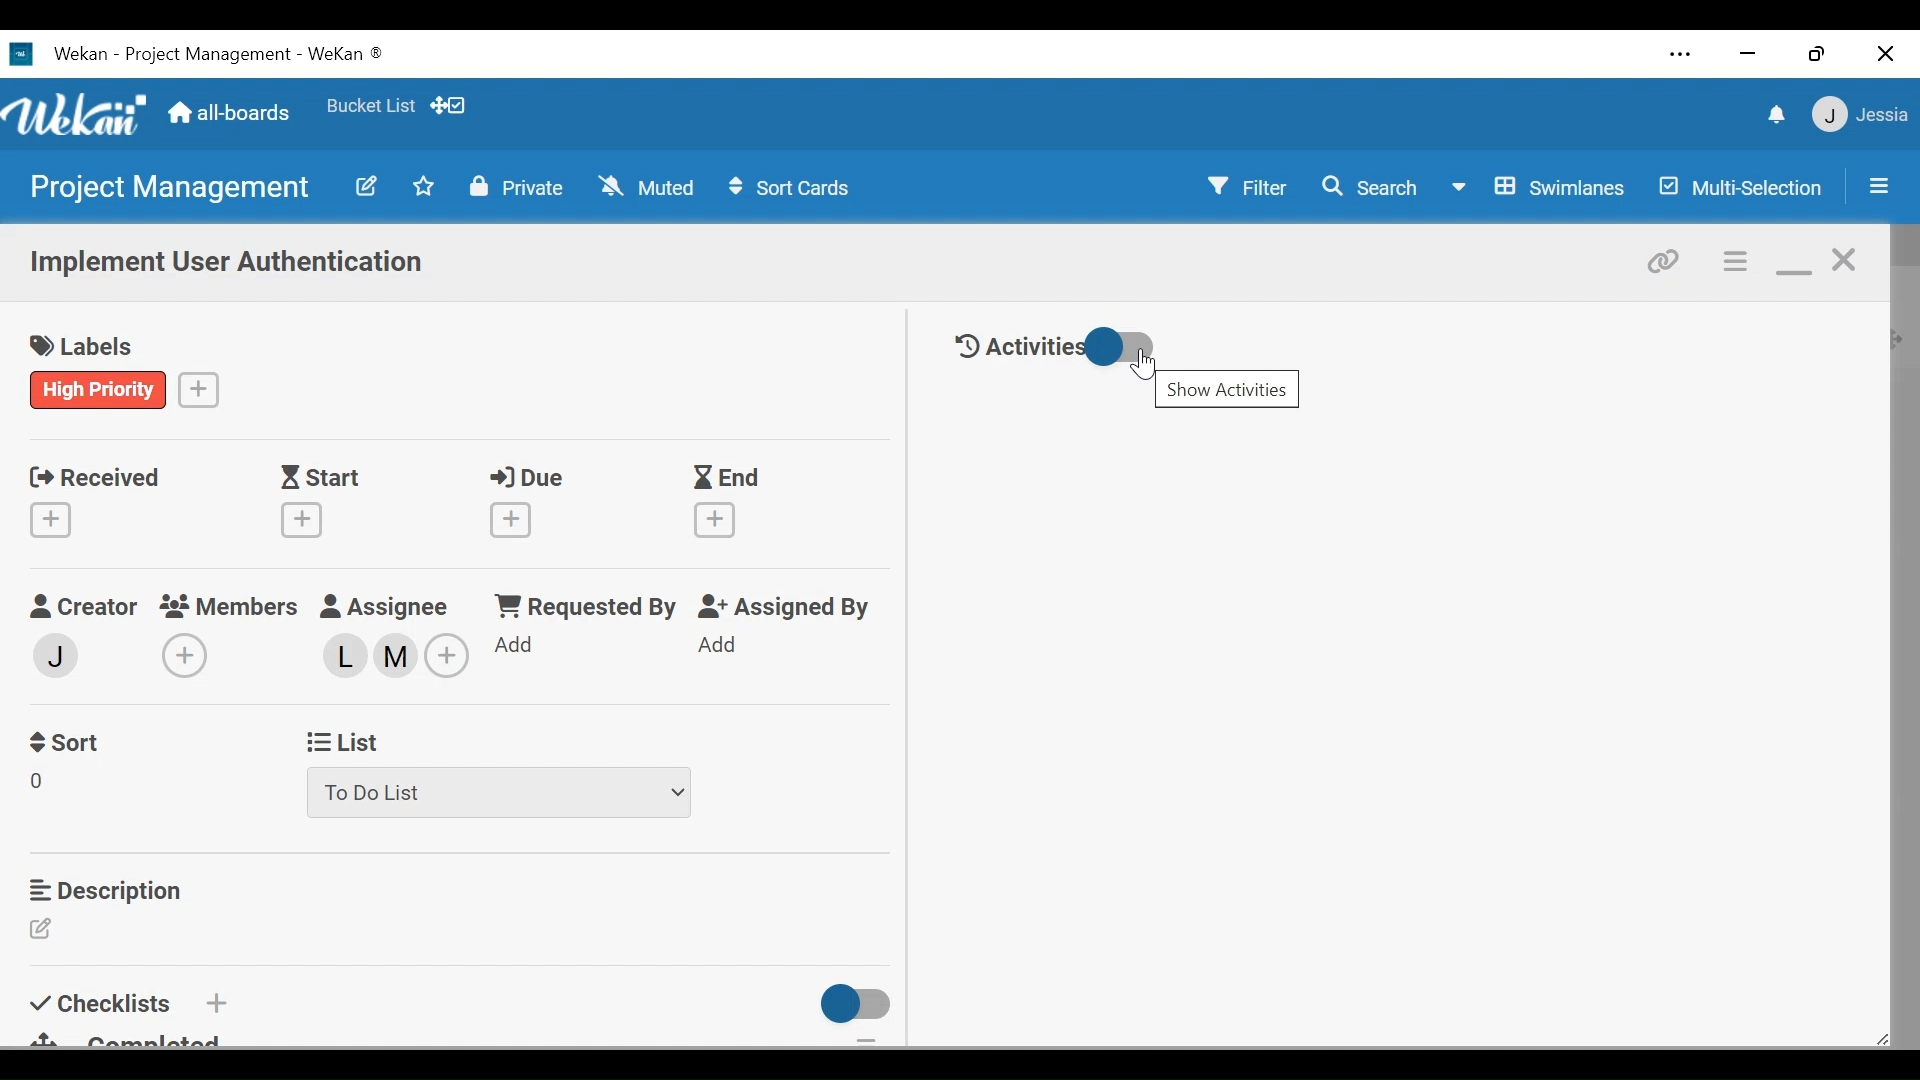 This screenshot has width=1920, height=1080. What do you see at coordinates (167, 186) in the screenshot?
I see `Board name` at bounding box center [167, 186].